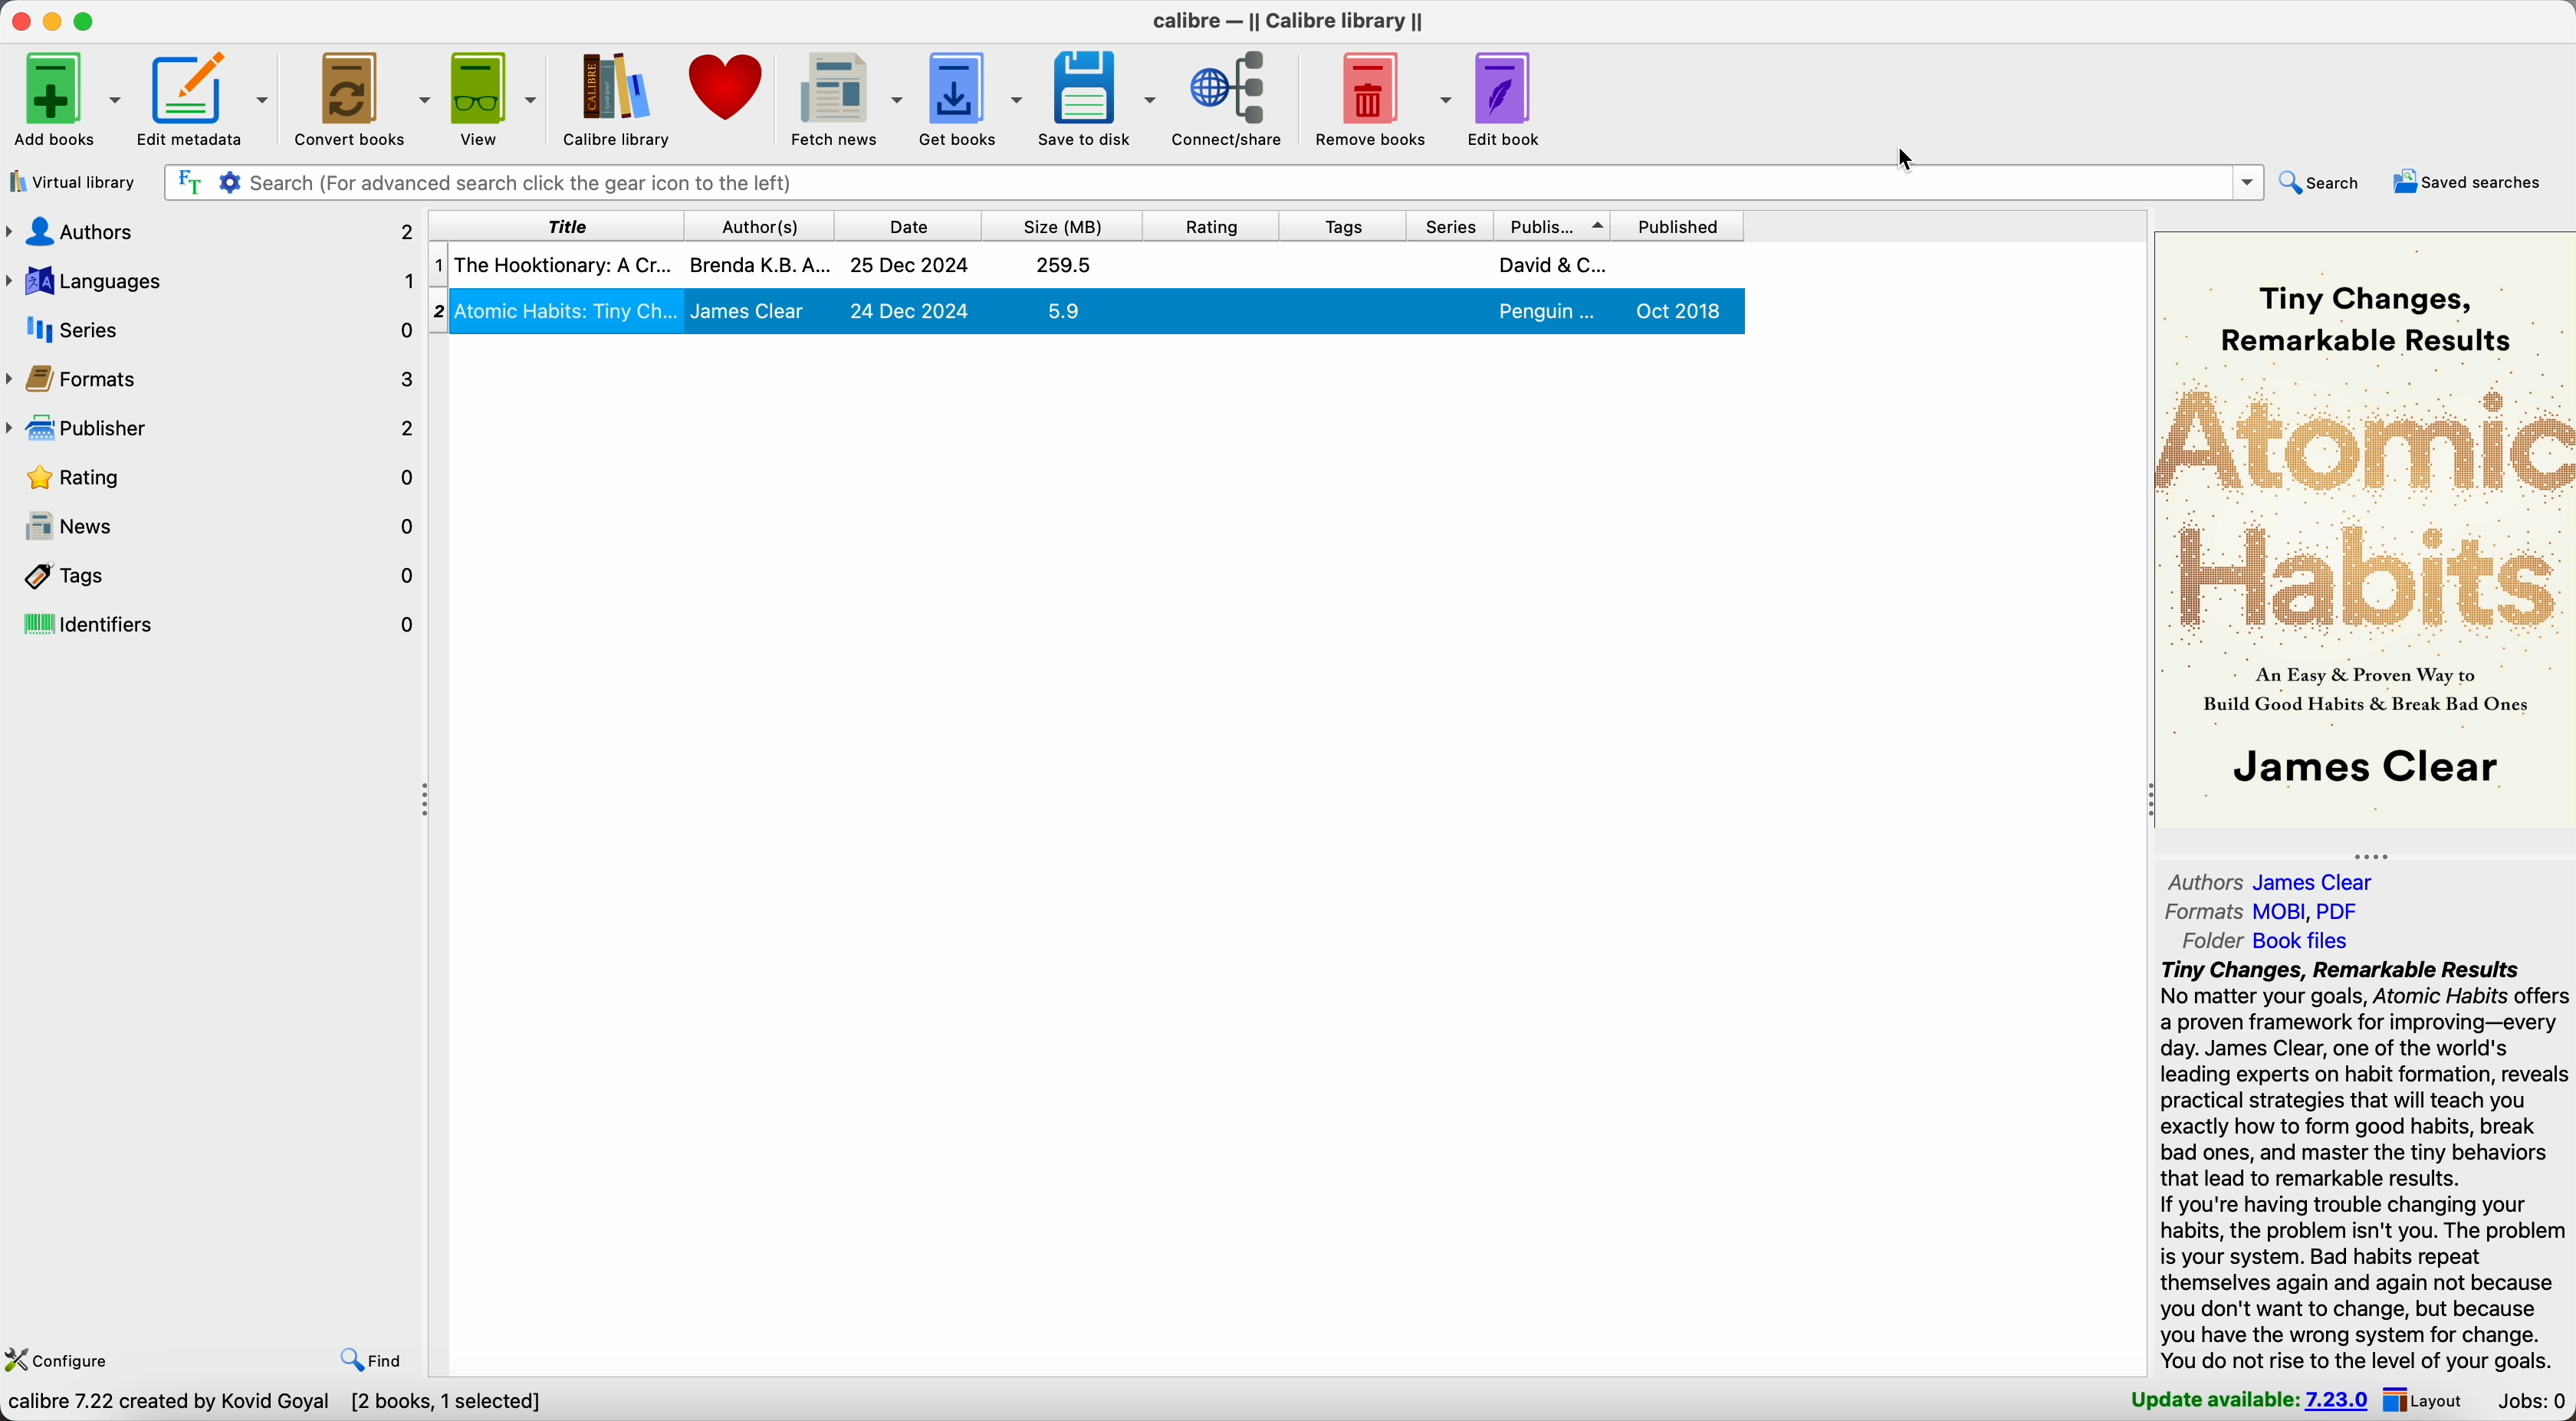 This screenshot has width=2576, height=1421. What do you see at coordinates (562, 264) in the screenshot?
I see `The Hookitonary: A Cr` at bounding box center [562, 264].